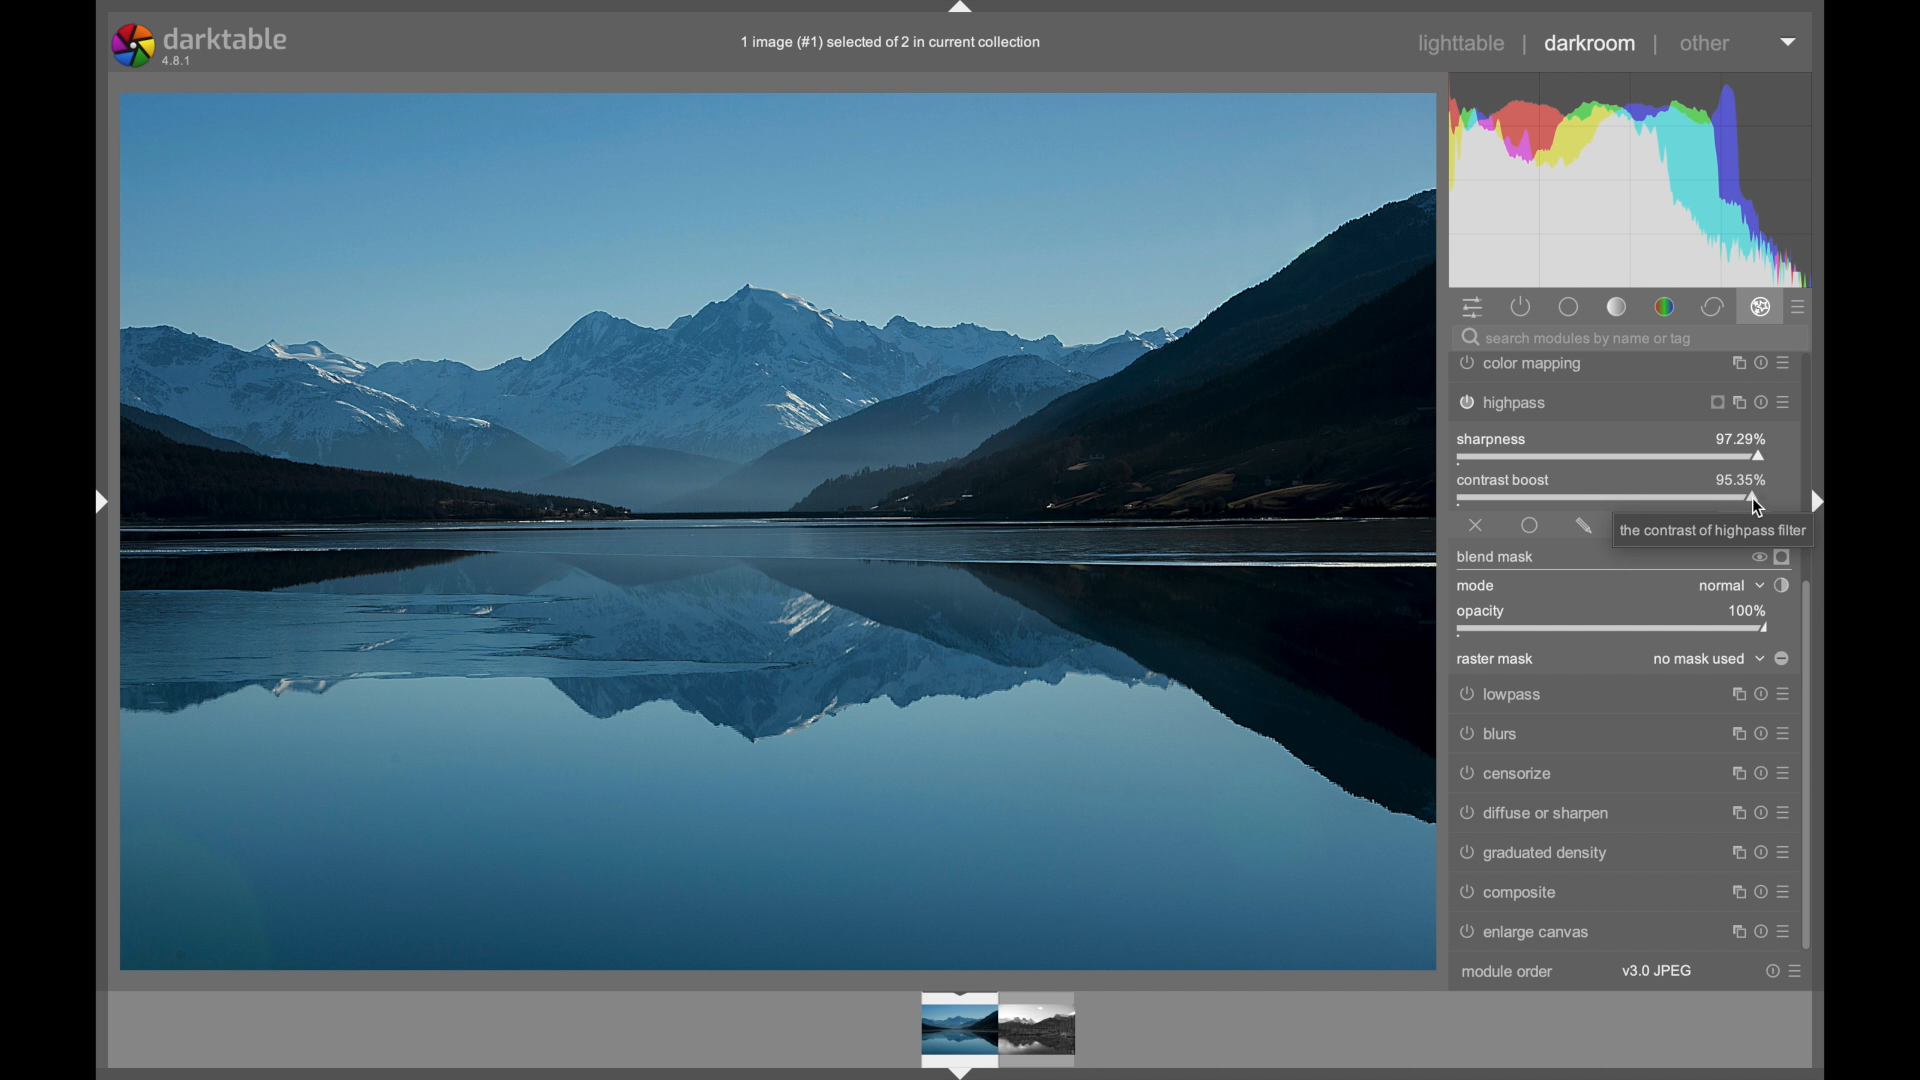 This screenshot has height=1080, width=1920. I want to click on display mask, so click(1783, 556).